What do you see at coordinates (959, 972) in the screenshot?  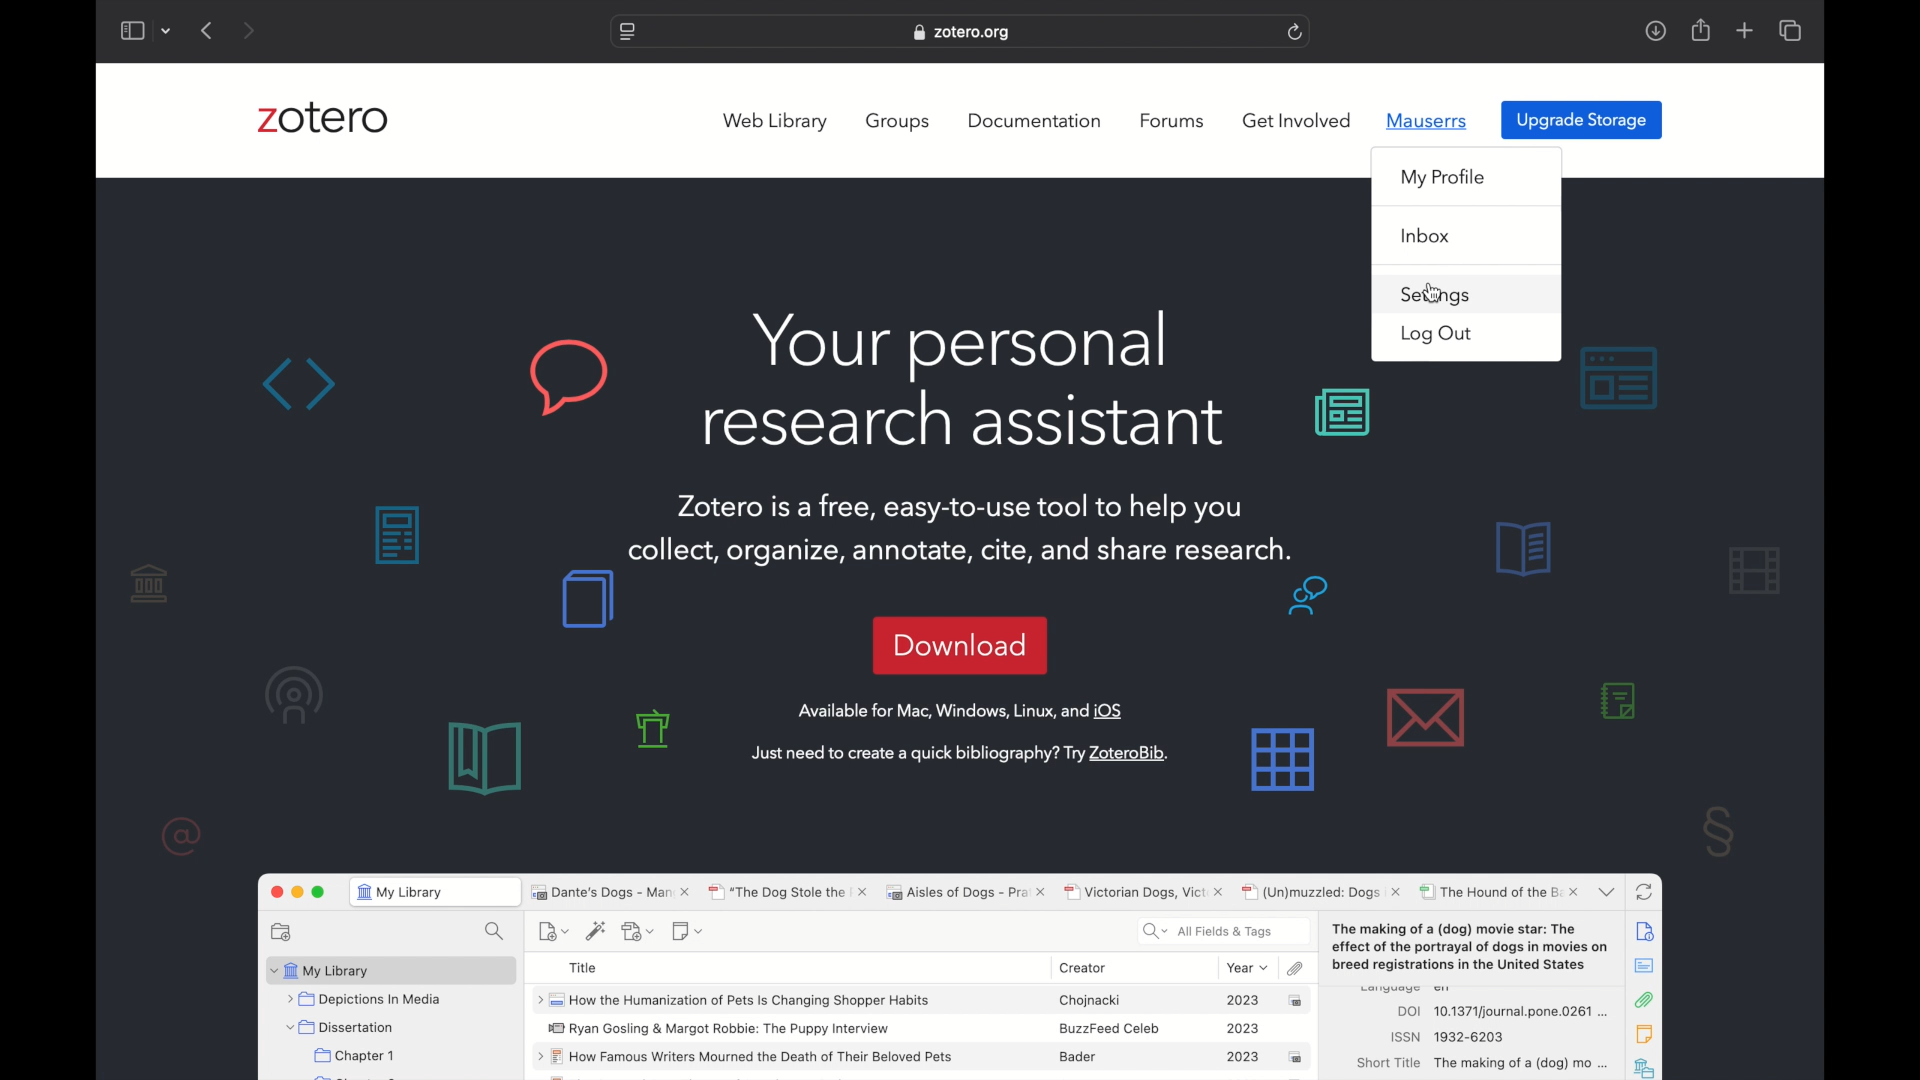 I see `zotero software preview` at bounding box center [959, 972].